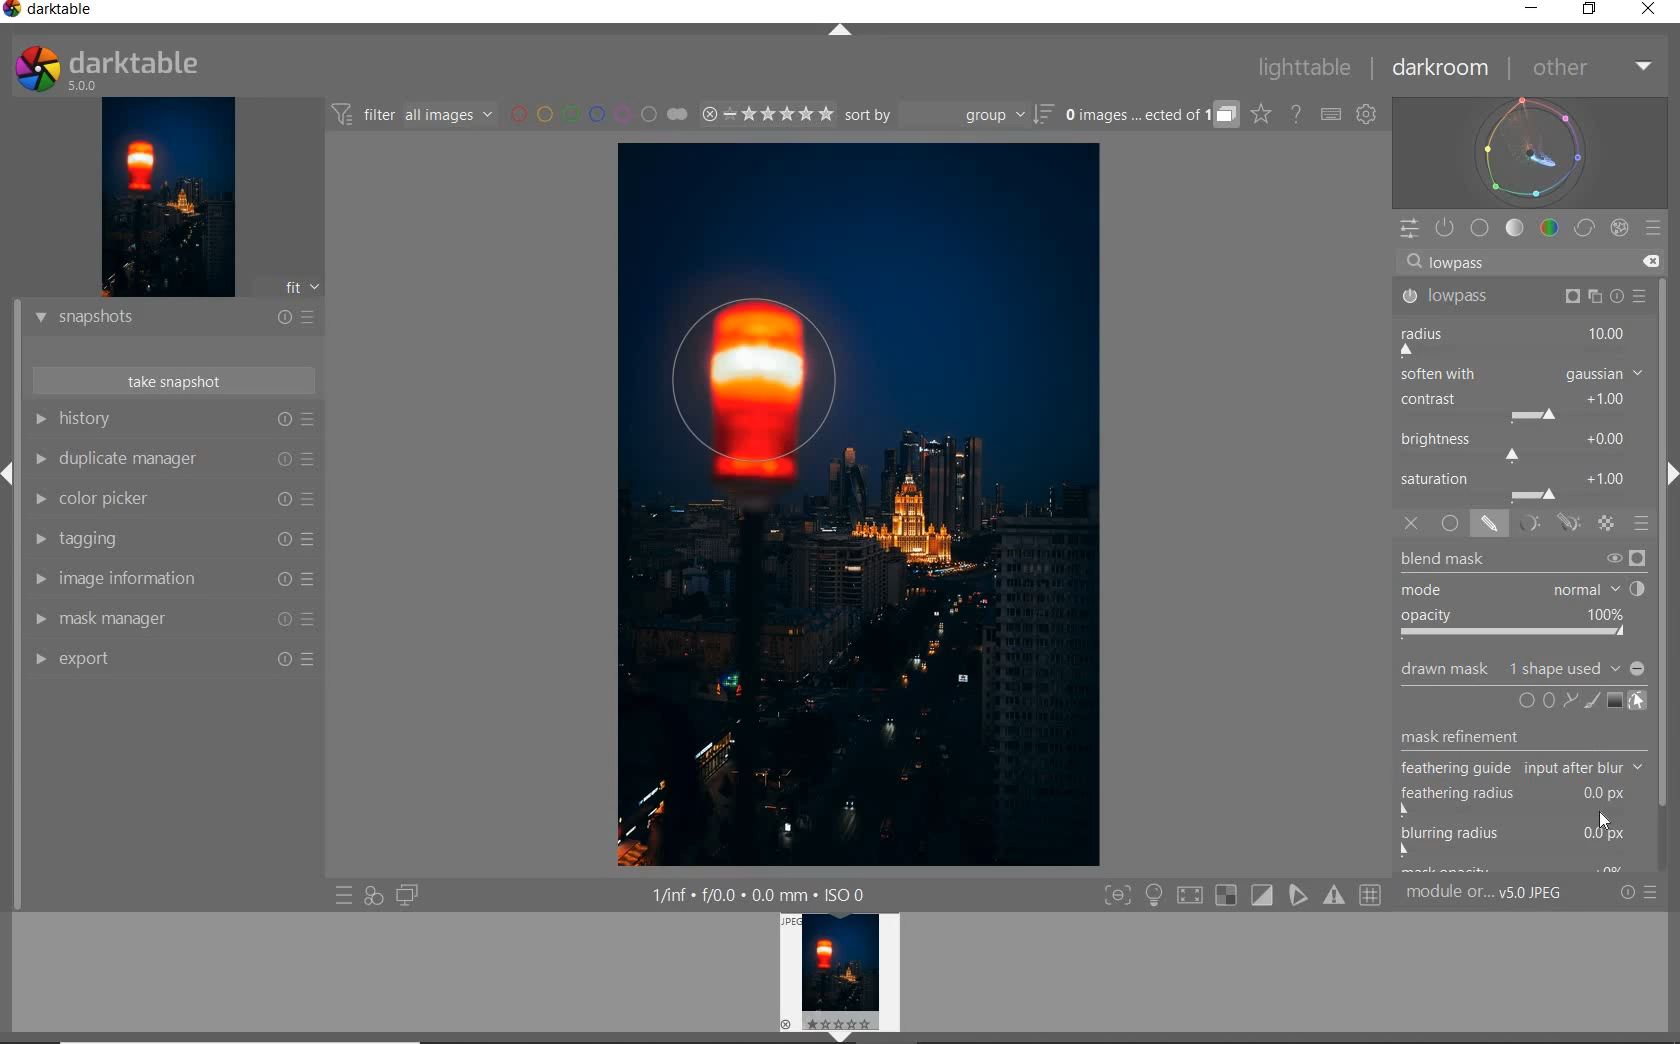  I want to click on SATURATION, so click(1523, 485).